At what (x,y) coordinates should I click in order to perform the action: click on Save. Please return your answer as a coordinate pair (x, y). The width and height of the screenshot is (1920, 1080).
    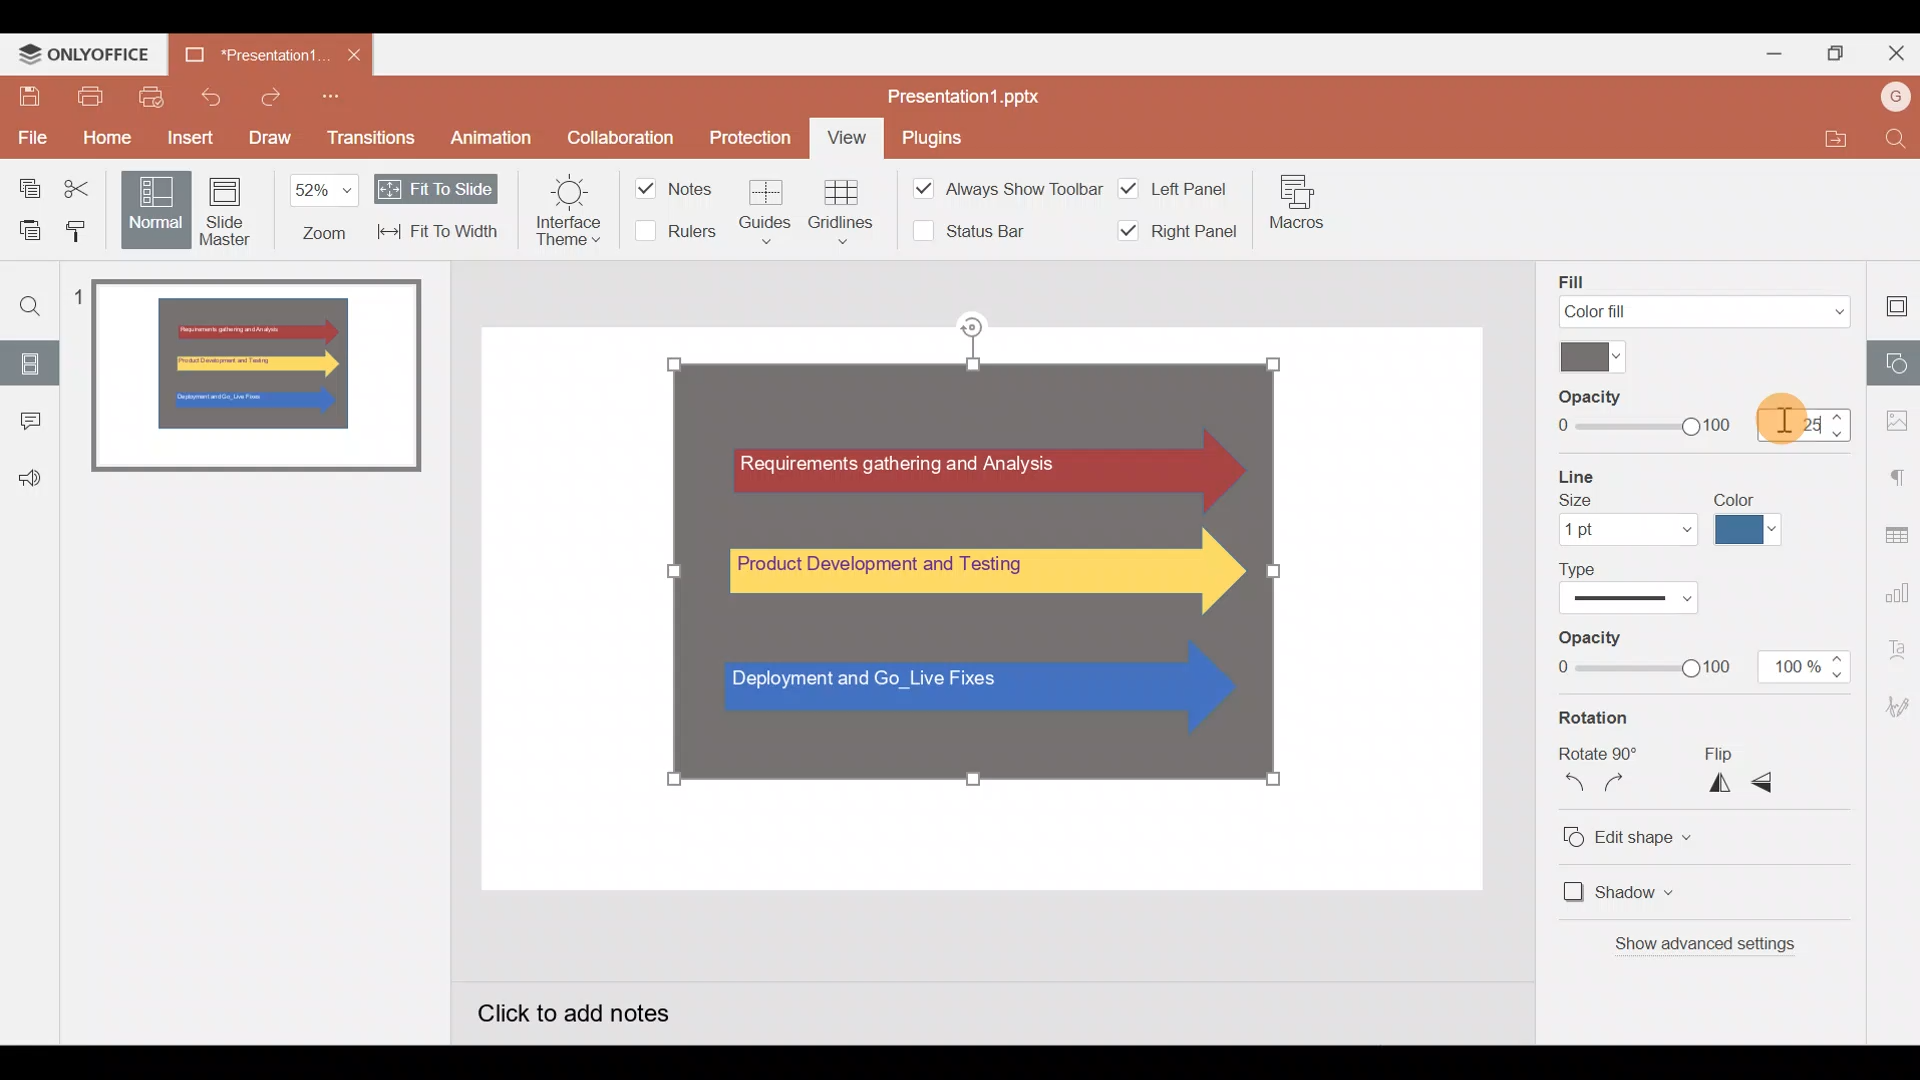
    Looking at the image, I should click on (24, 93).